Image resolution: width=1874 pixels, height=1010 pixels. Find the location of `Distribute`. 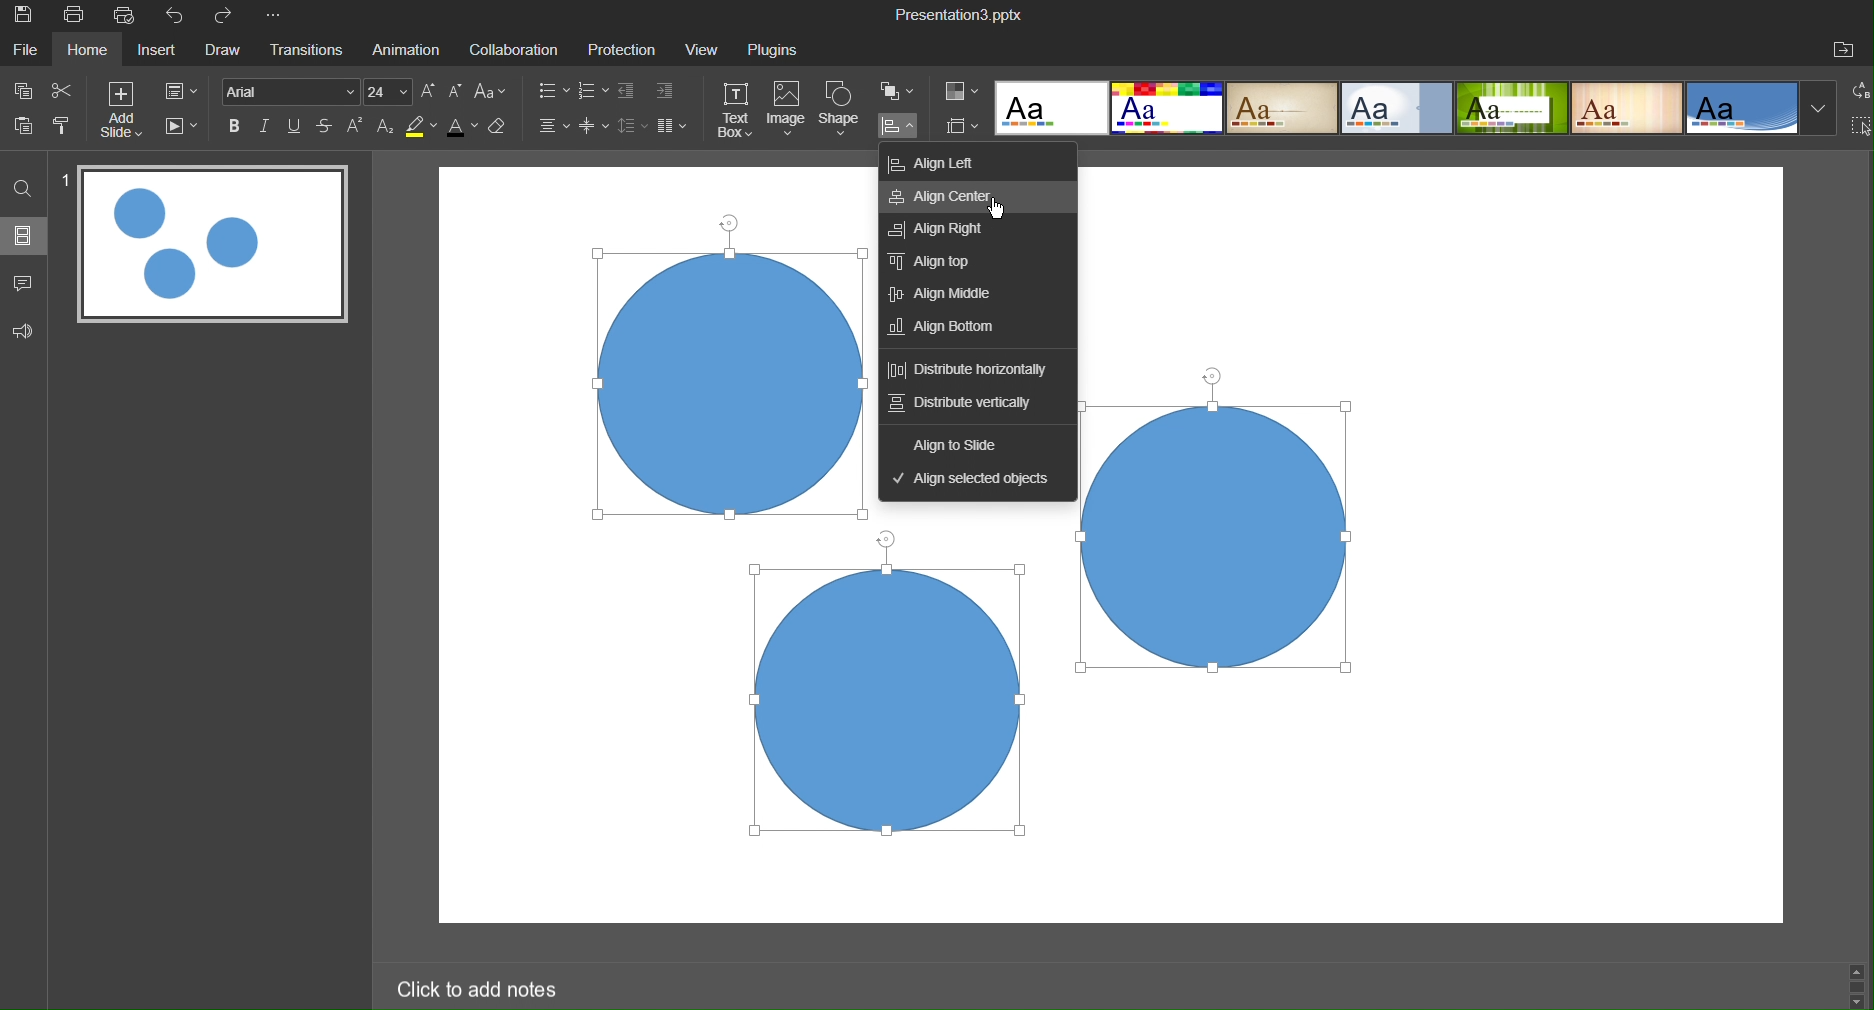

Distribute is located at coordinates (904, 128).